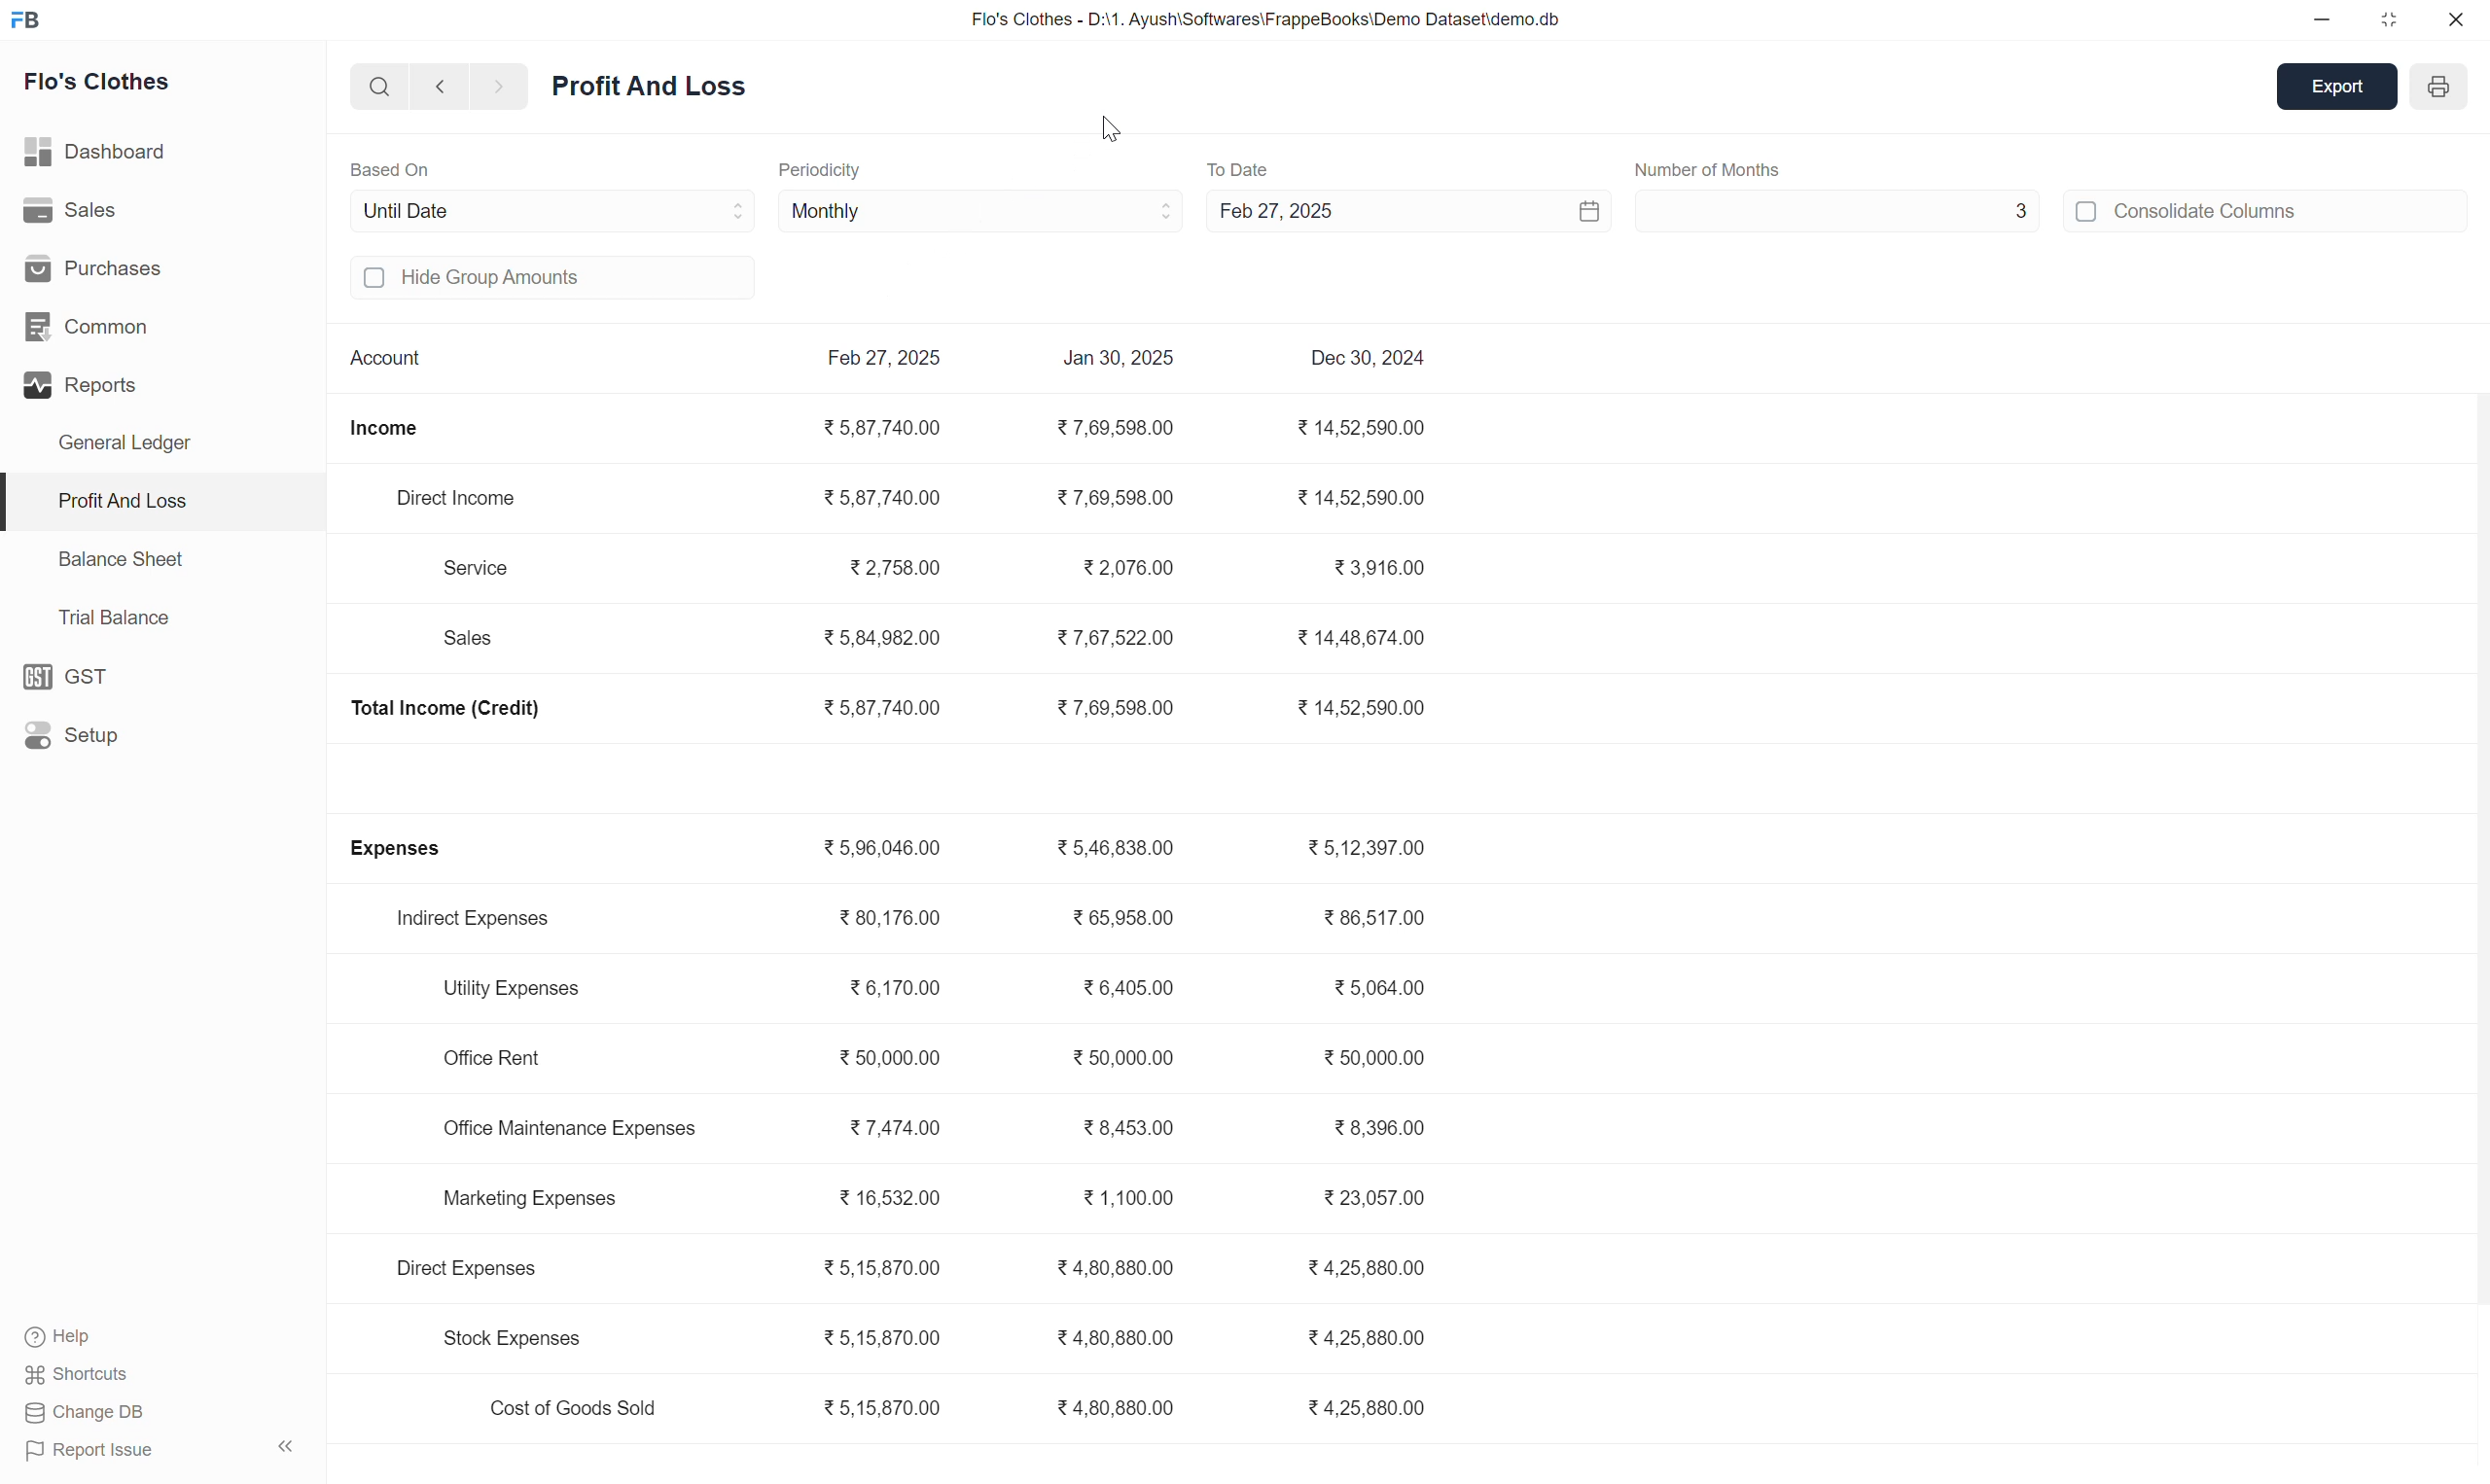  I want to click on FB, so click(25, 19).